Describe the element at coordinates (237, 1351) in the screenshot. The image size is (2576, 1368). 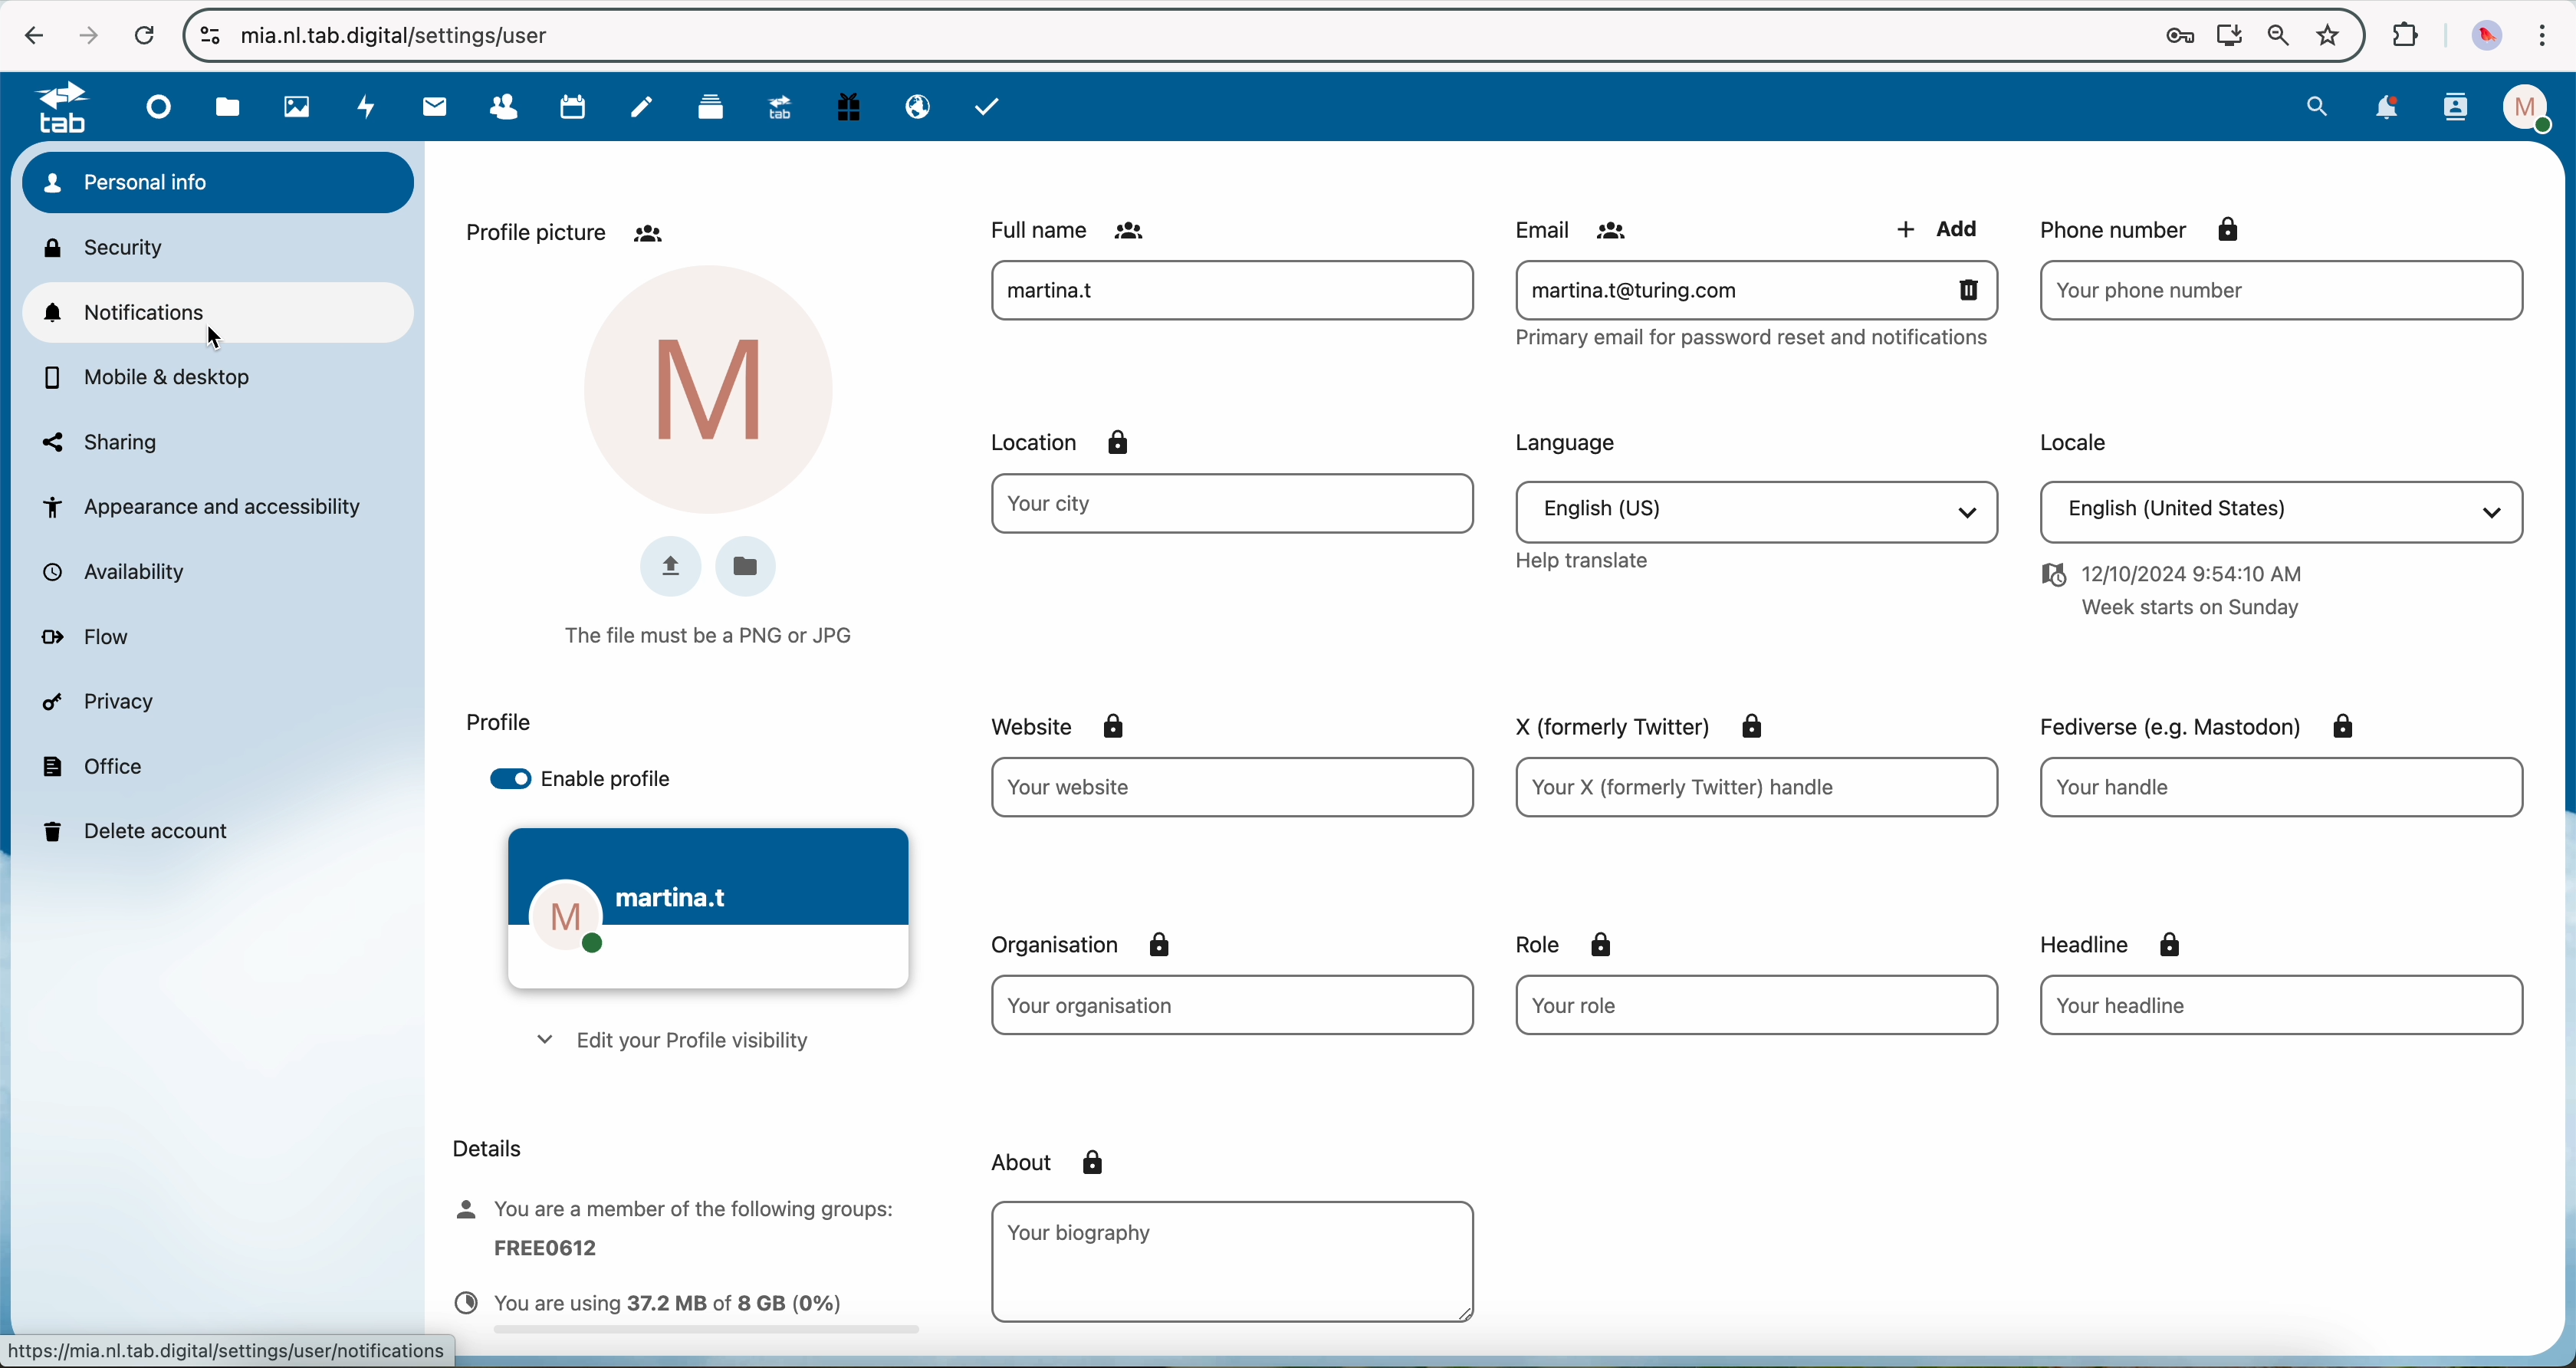
I see `URL` at that location.